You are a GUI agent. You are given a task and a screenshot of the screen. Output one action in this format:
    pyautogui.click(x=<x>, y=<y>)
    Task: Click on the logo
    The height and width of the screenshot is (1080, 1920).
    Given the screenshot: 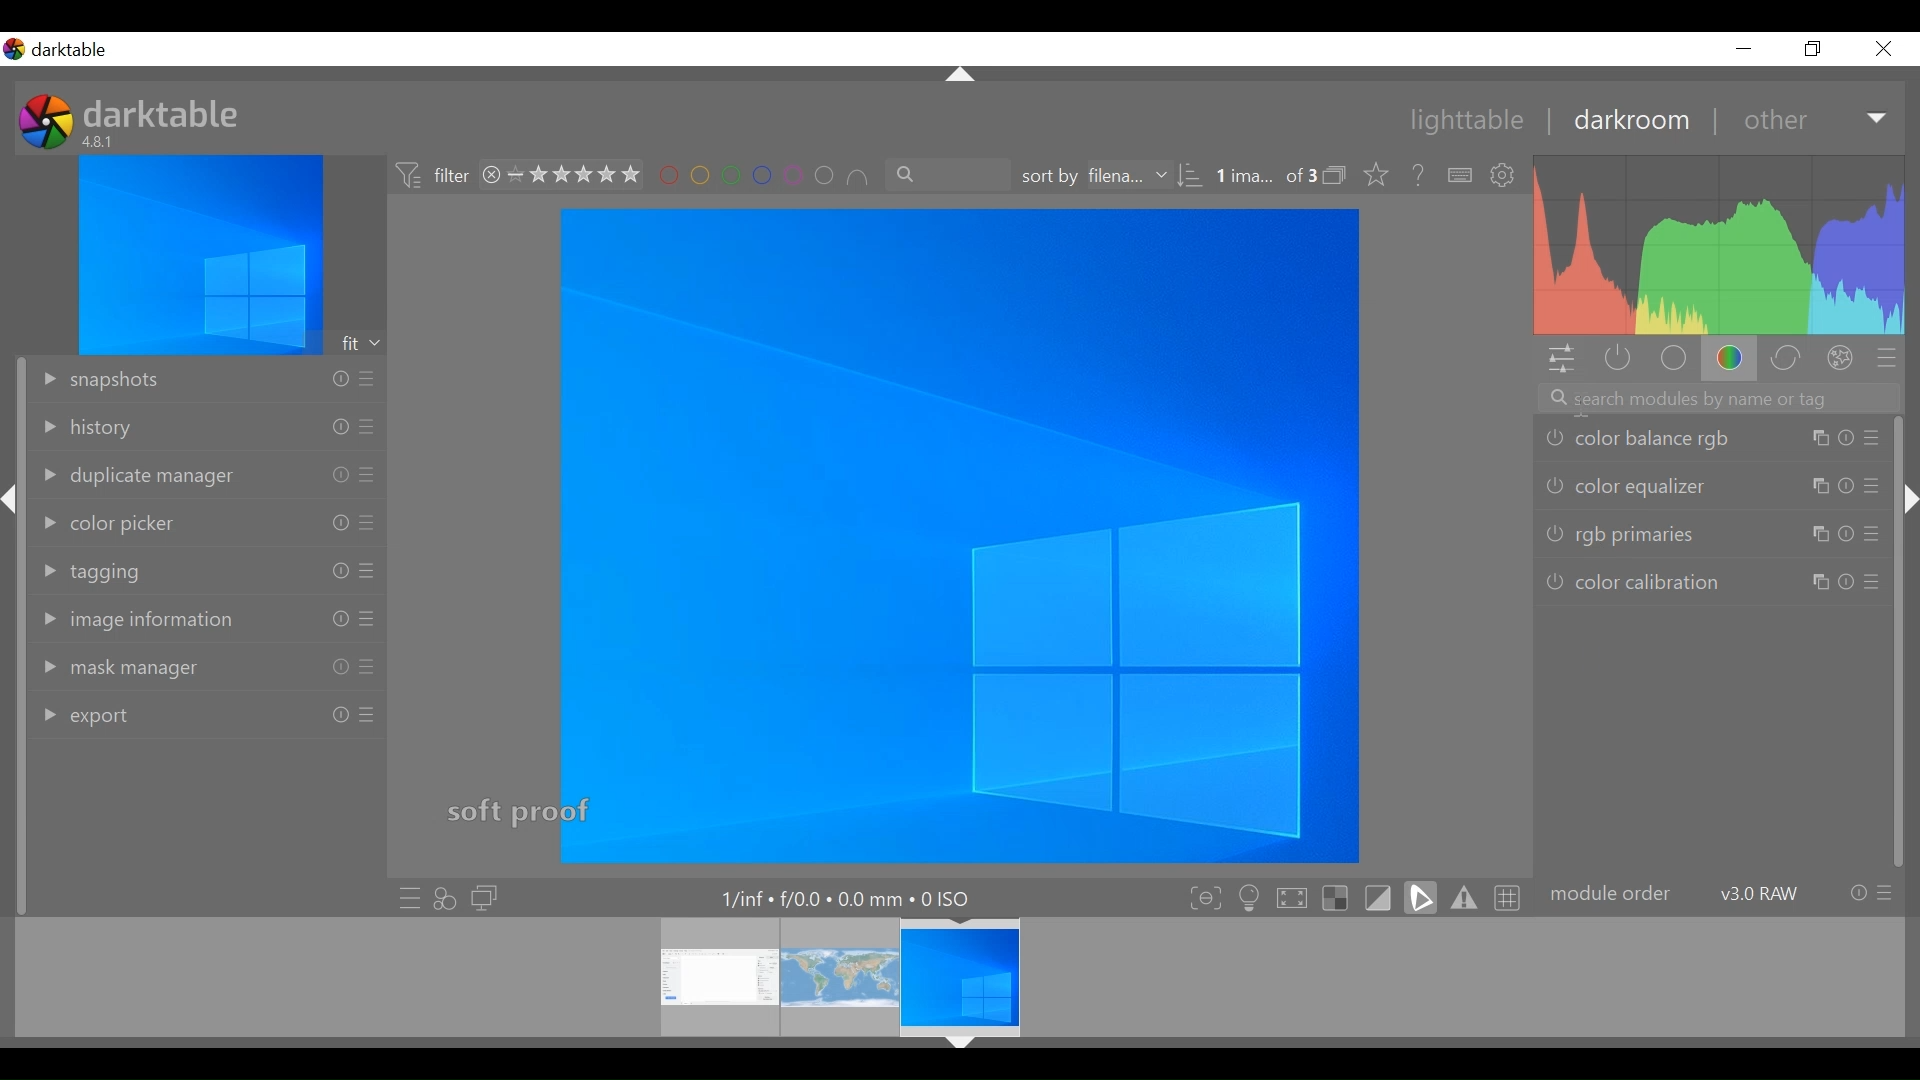 What is the action you would take?
    pyautogui.click(x=14, y=49)
    